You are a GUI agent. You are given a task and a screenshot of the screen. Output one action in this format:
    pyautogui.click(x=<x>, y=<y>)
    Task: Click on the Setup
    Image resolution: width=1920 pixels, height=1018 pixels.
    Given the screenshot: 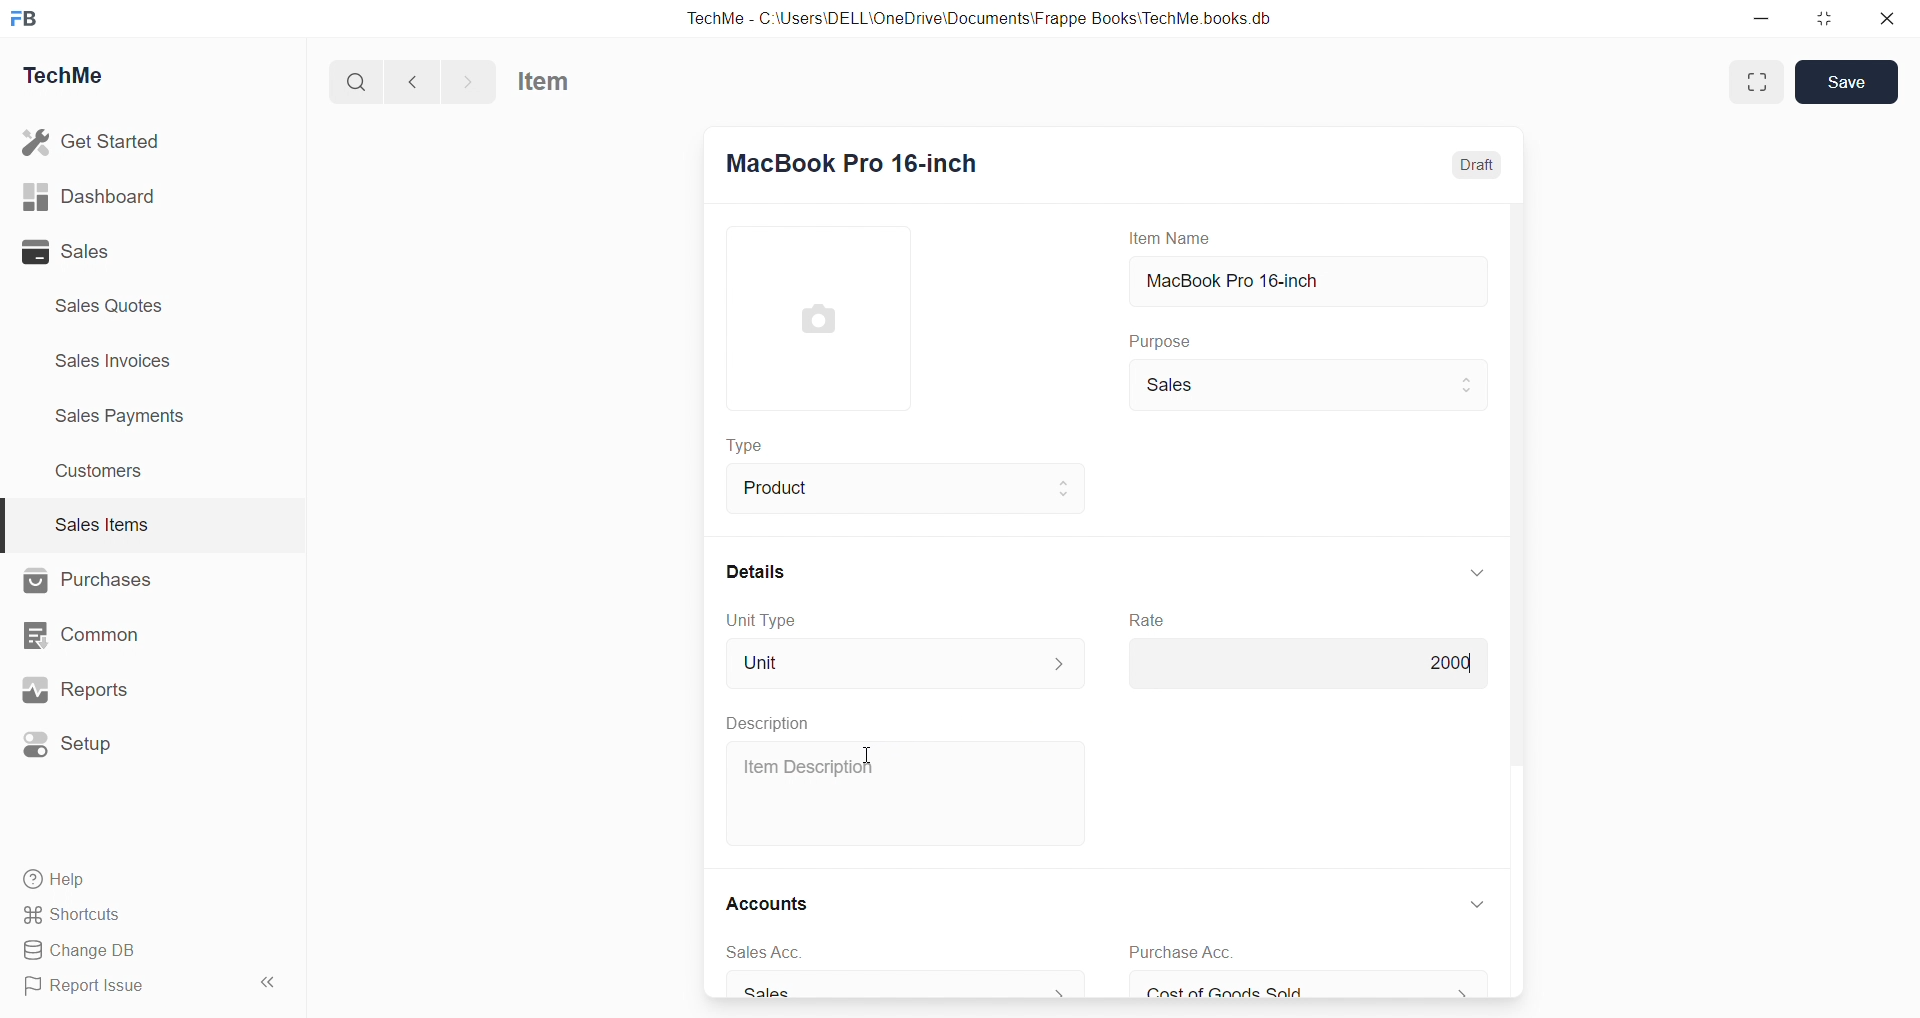 What is the action you would take?
    pyautogui.click(x=75, y=743)
    